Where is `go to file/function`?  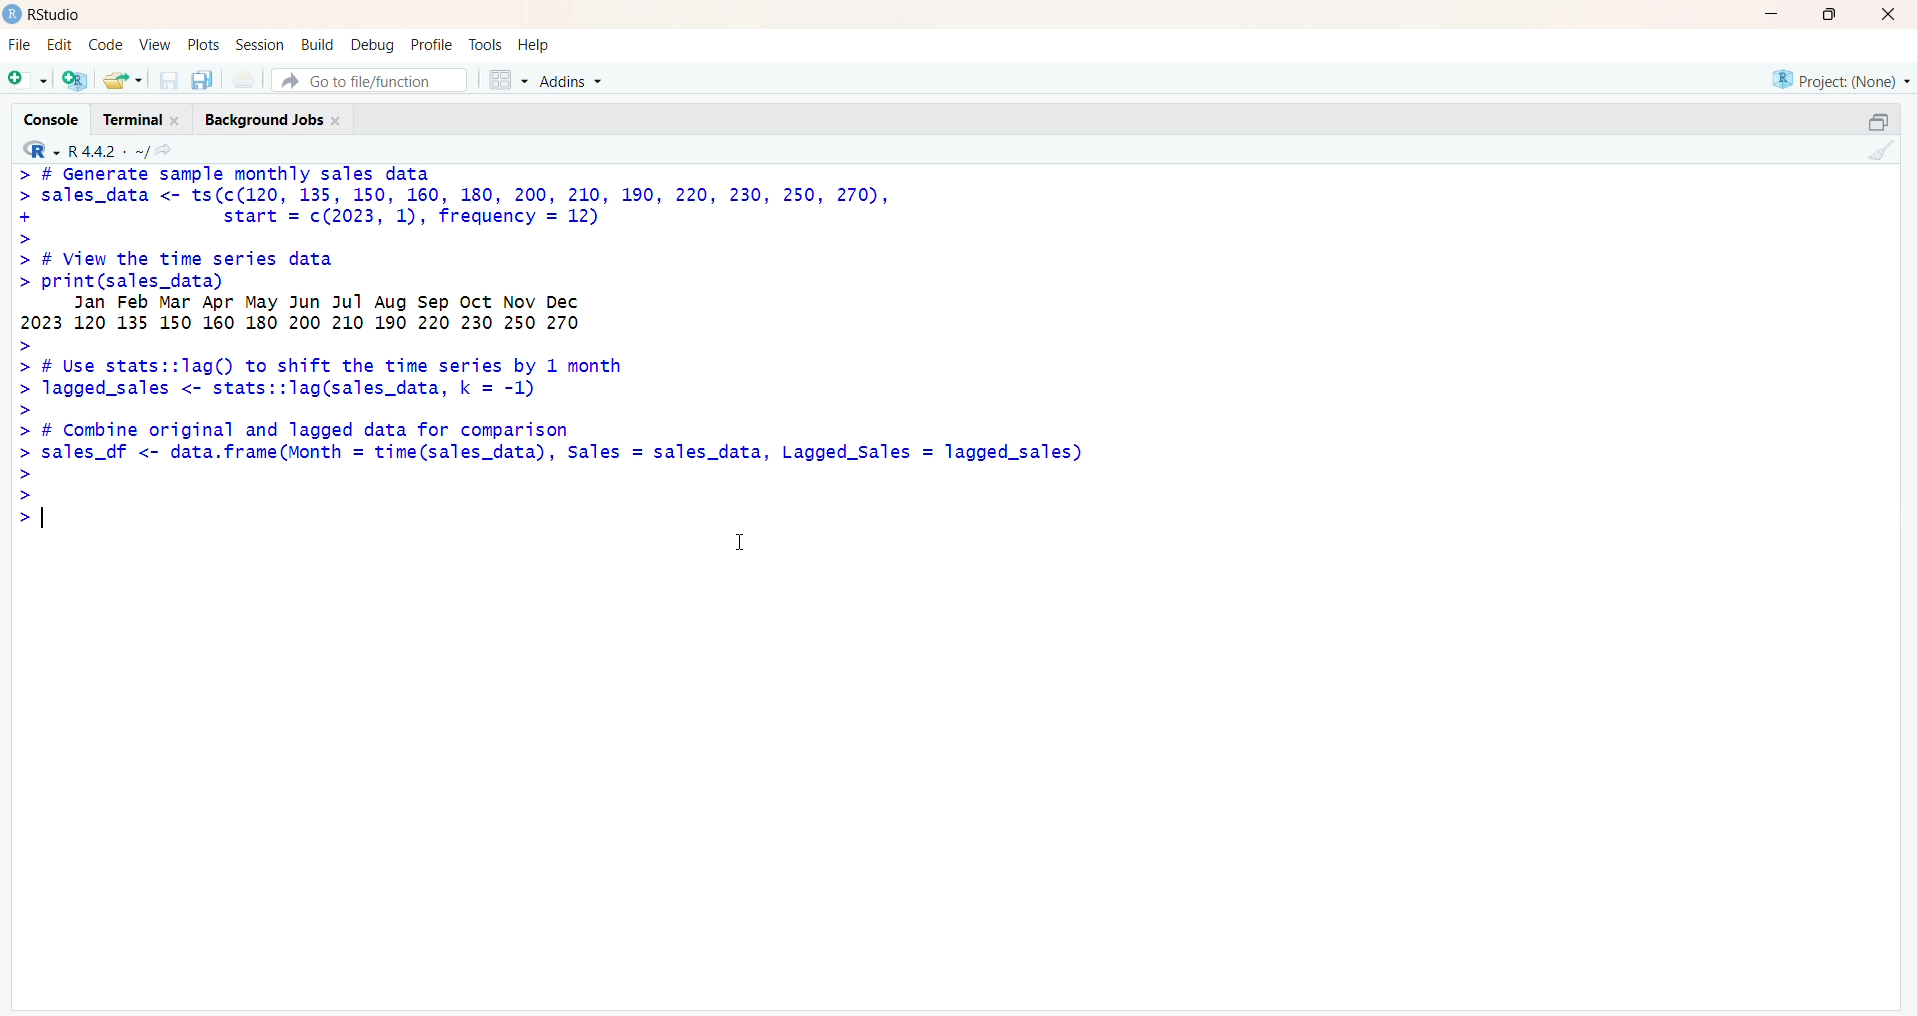
go to file/function is located at coordinates (361, 81).